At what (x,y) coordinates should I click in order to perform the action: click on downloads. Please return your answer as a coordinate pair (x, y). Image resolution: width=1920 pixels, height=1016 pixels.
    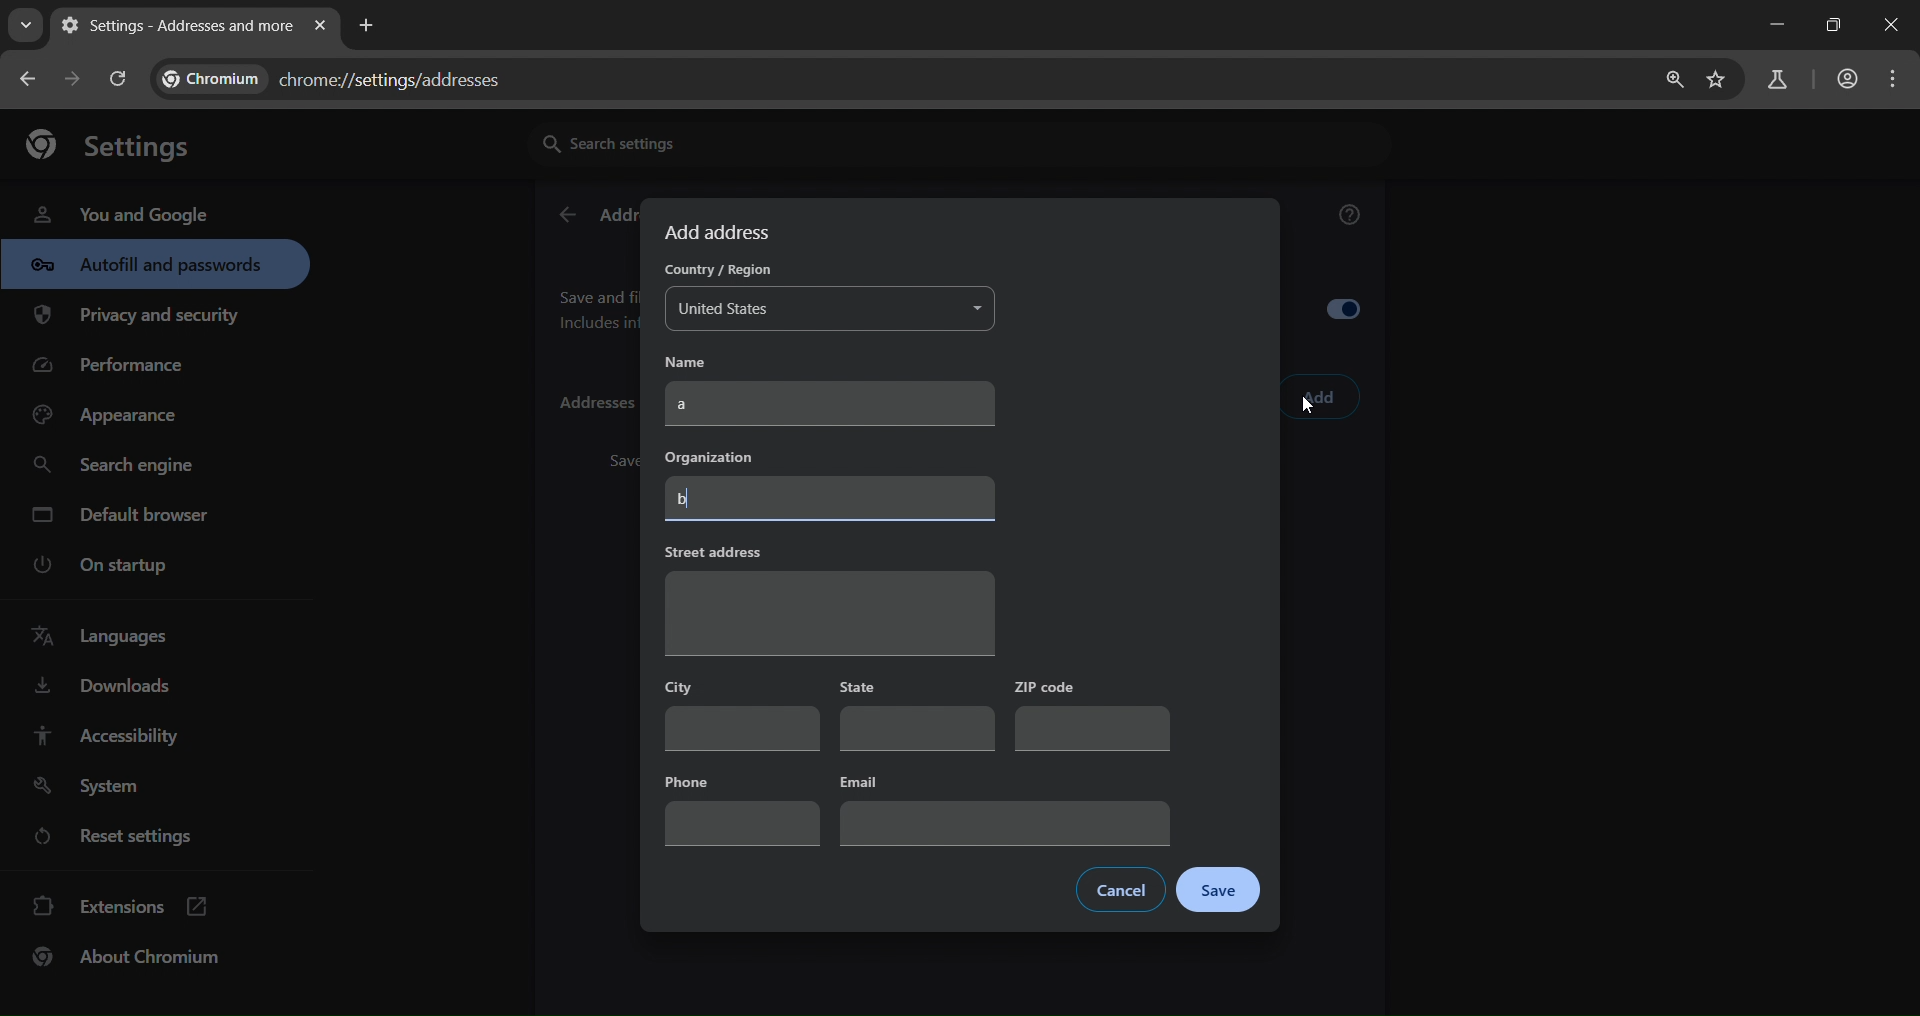
    Looking at the image, I should click on (101, 690).